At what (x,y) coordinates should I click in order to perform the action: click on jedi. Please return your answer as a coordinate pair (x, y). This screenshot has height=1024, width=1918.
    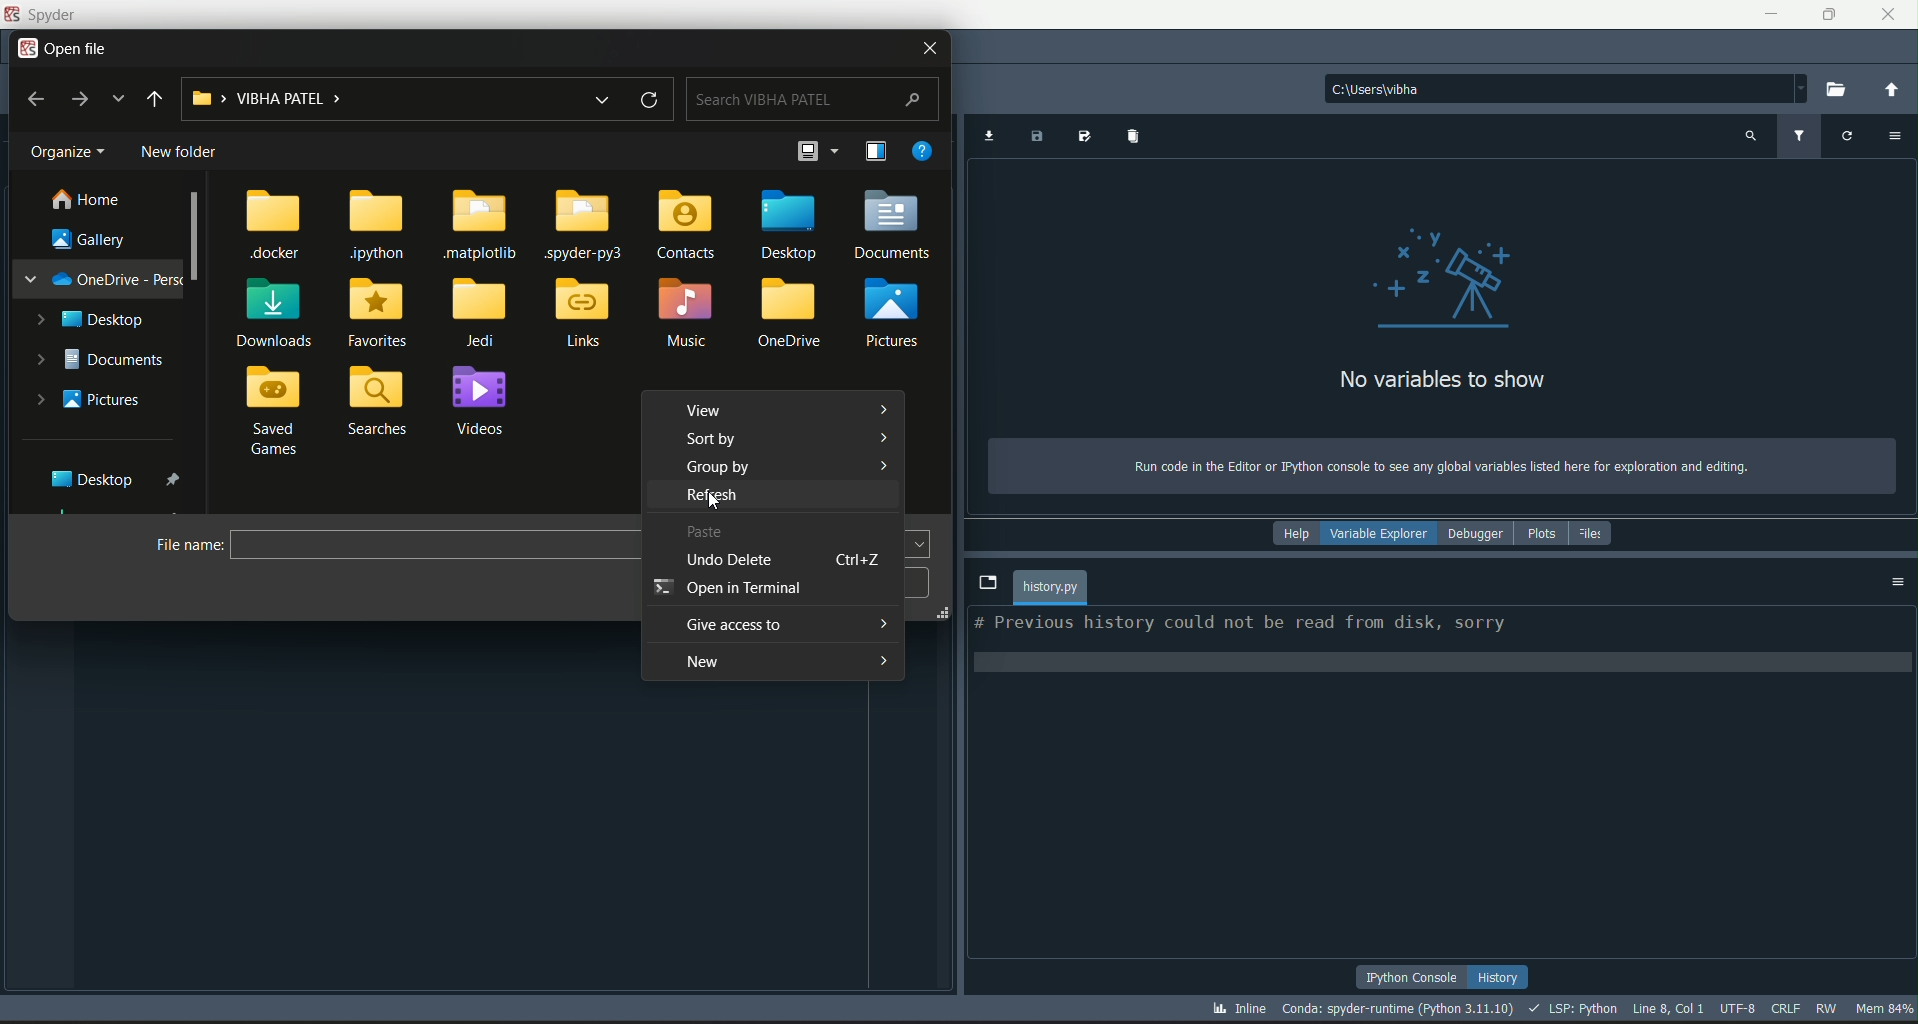
    Looking at the image, I should click on (481, 314).